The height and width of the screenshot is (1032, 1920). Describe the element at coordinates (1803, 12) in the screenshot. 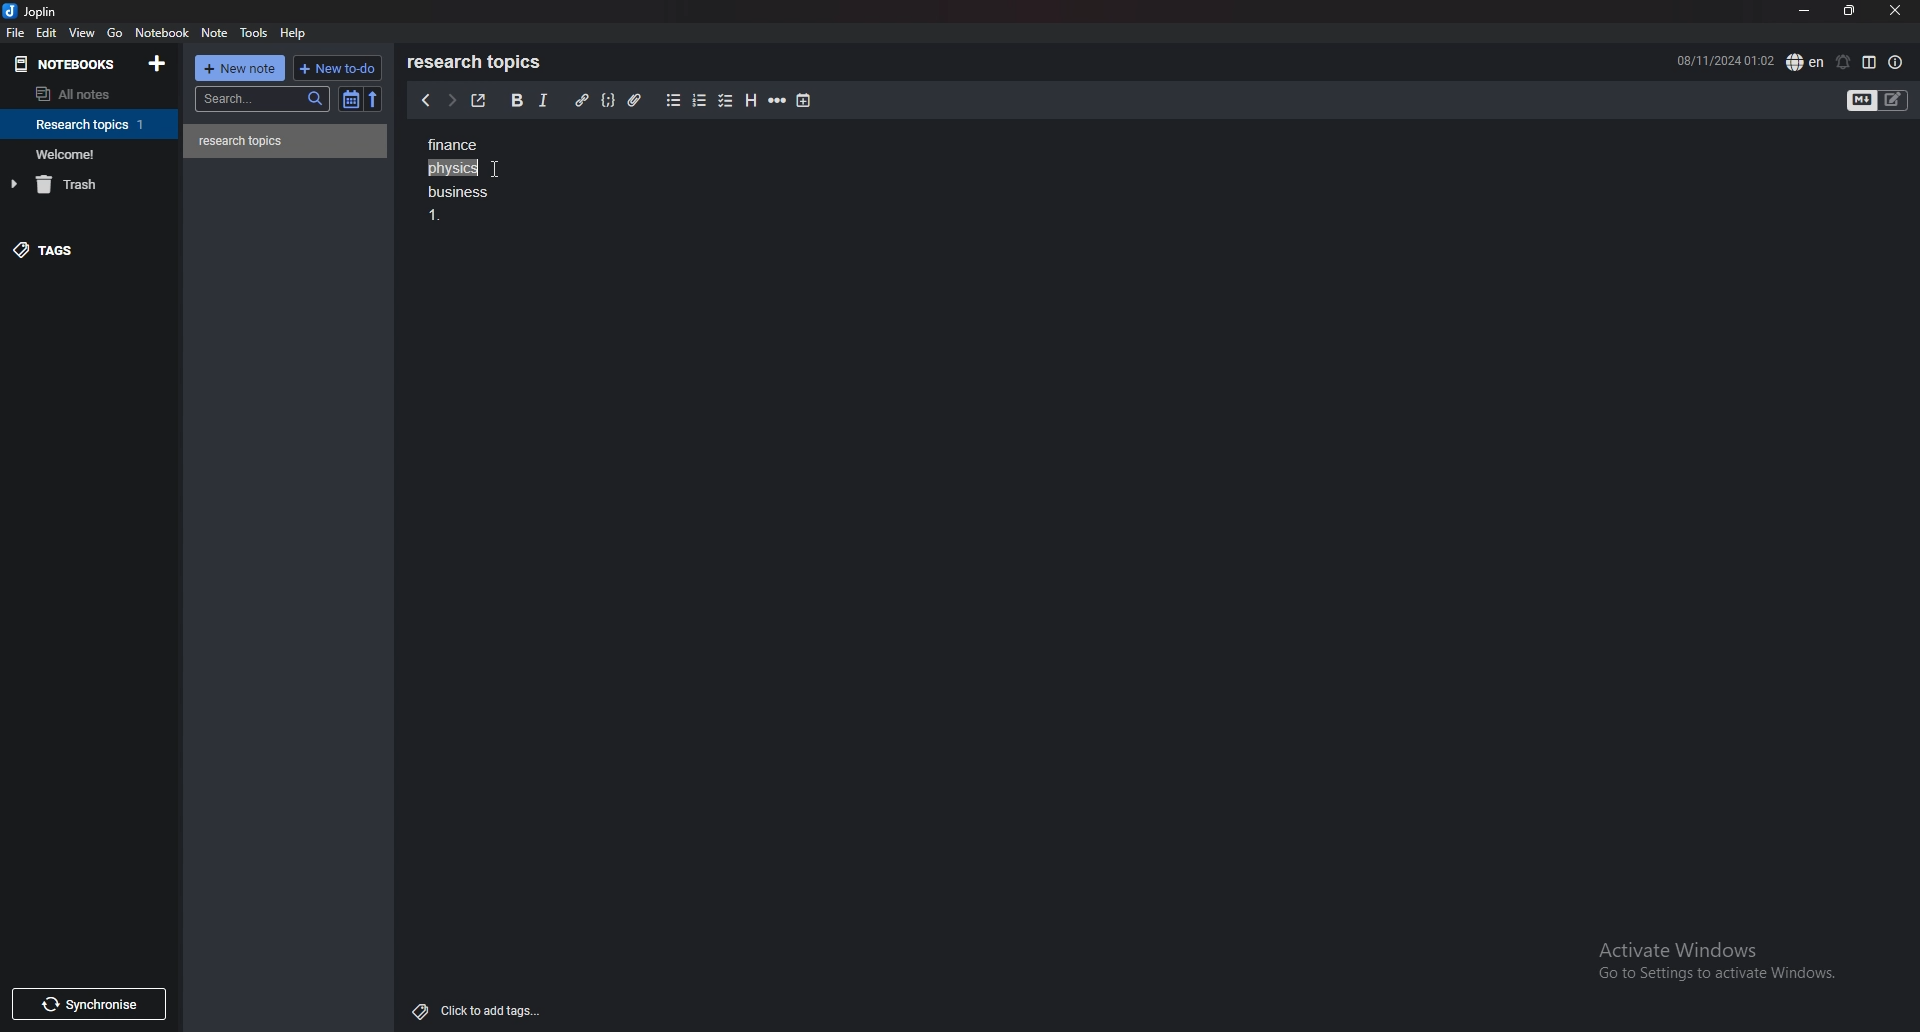

I see `minimize` at that location.